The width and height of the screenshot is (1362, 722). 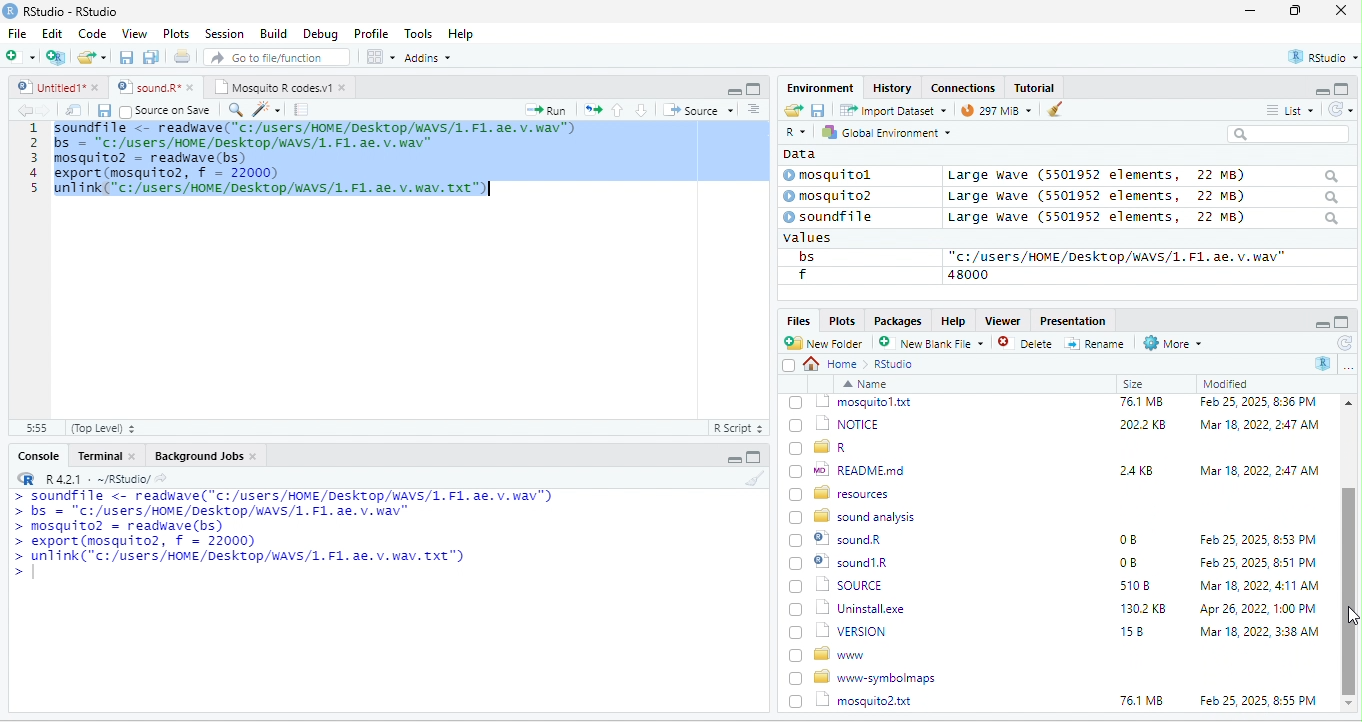 What do you see at coordinates (739, 428) in the screenshot?
I see `R Script 5` at bounding box center [739, 428].